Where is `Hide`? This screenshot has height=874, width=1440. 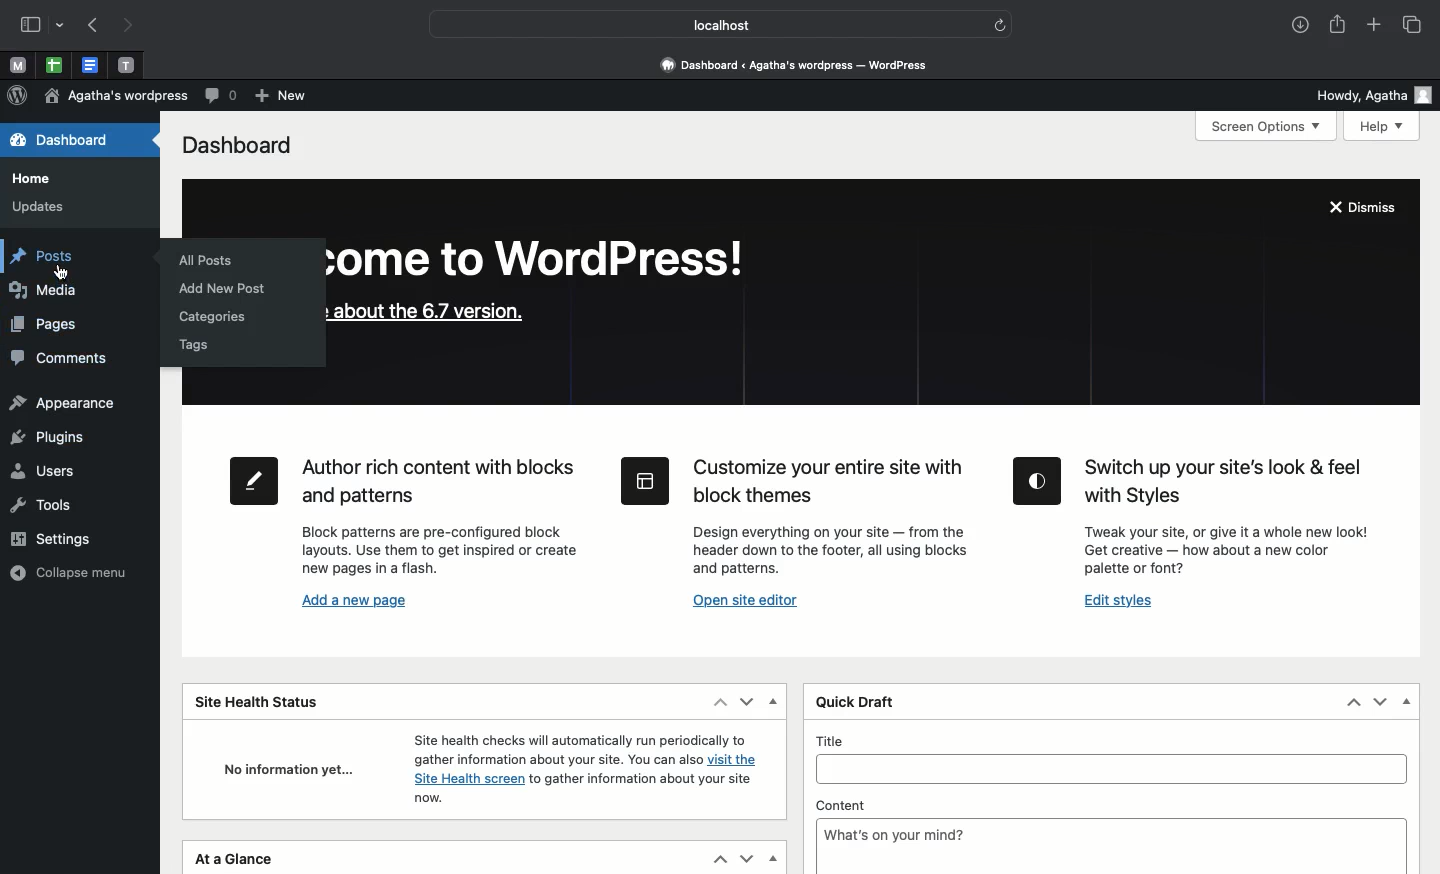 Hide is located at coordinates (1407, 701).